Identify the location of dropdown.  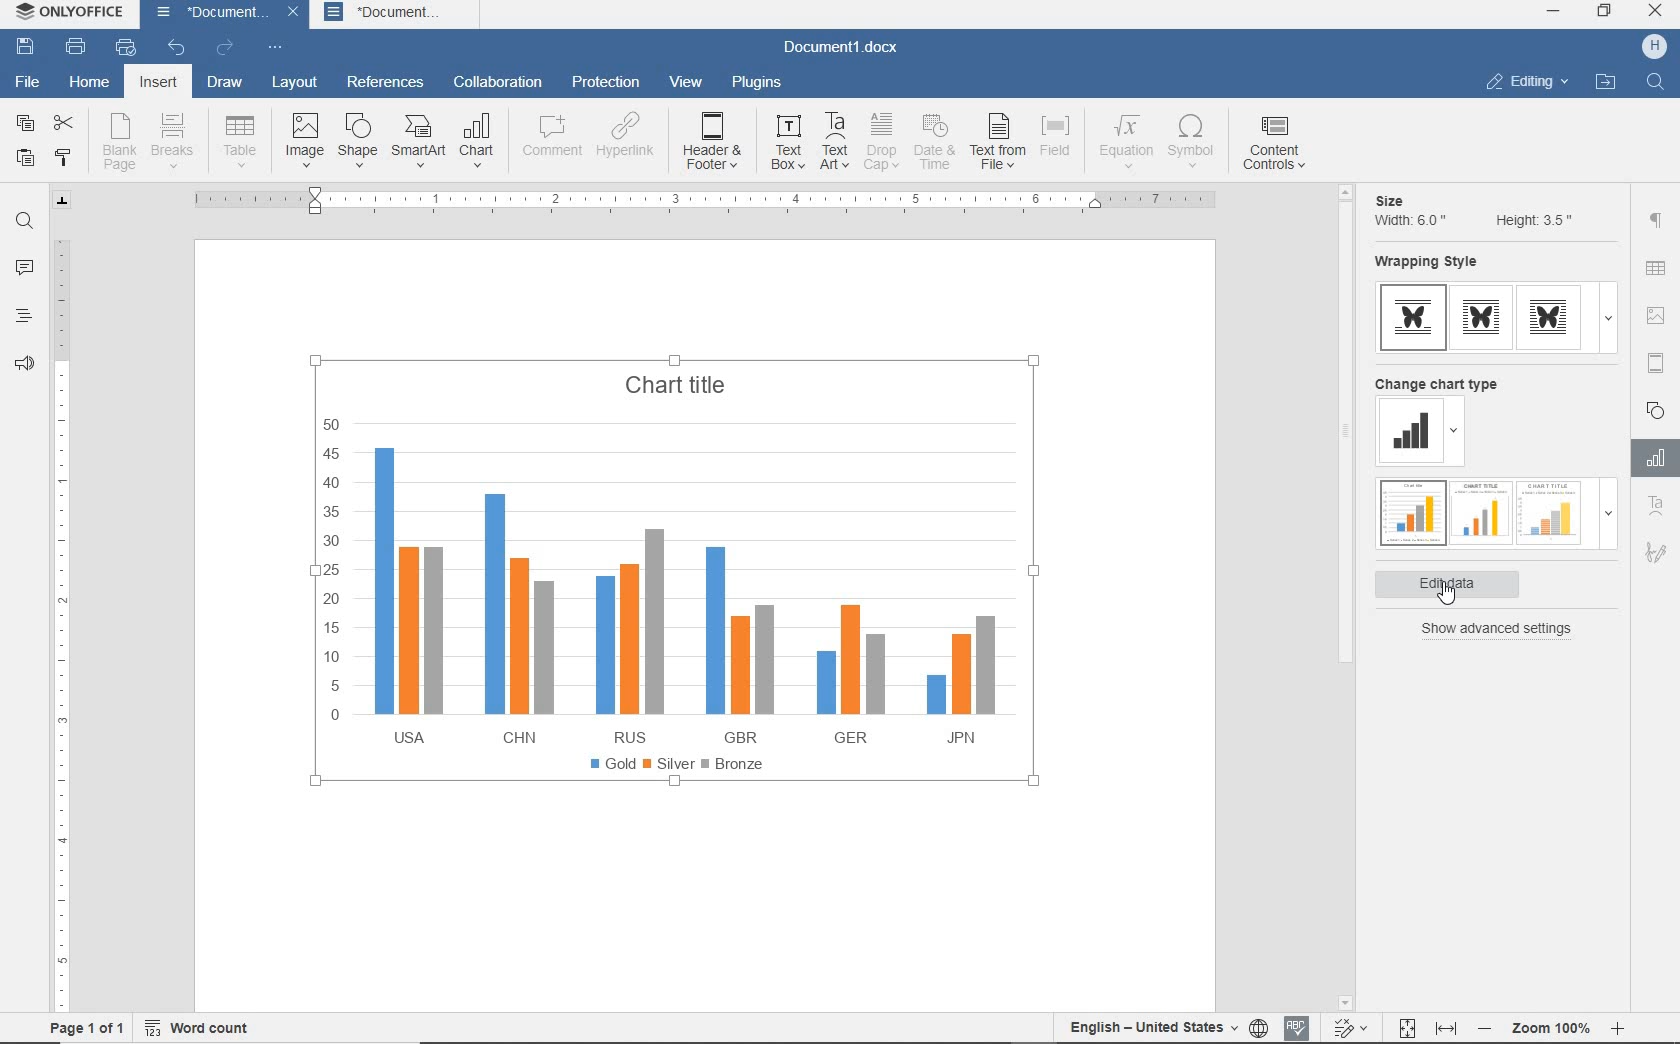
(1608, 519).